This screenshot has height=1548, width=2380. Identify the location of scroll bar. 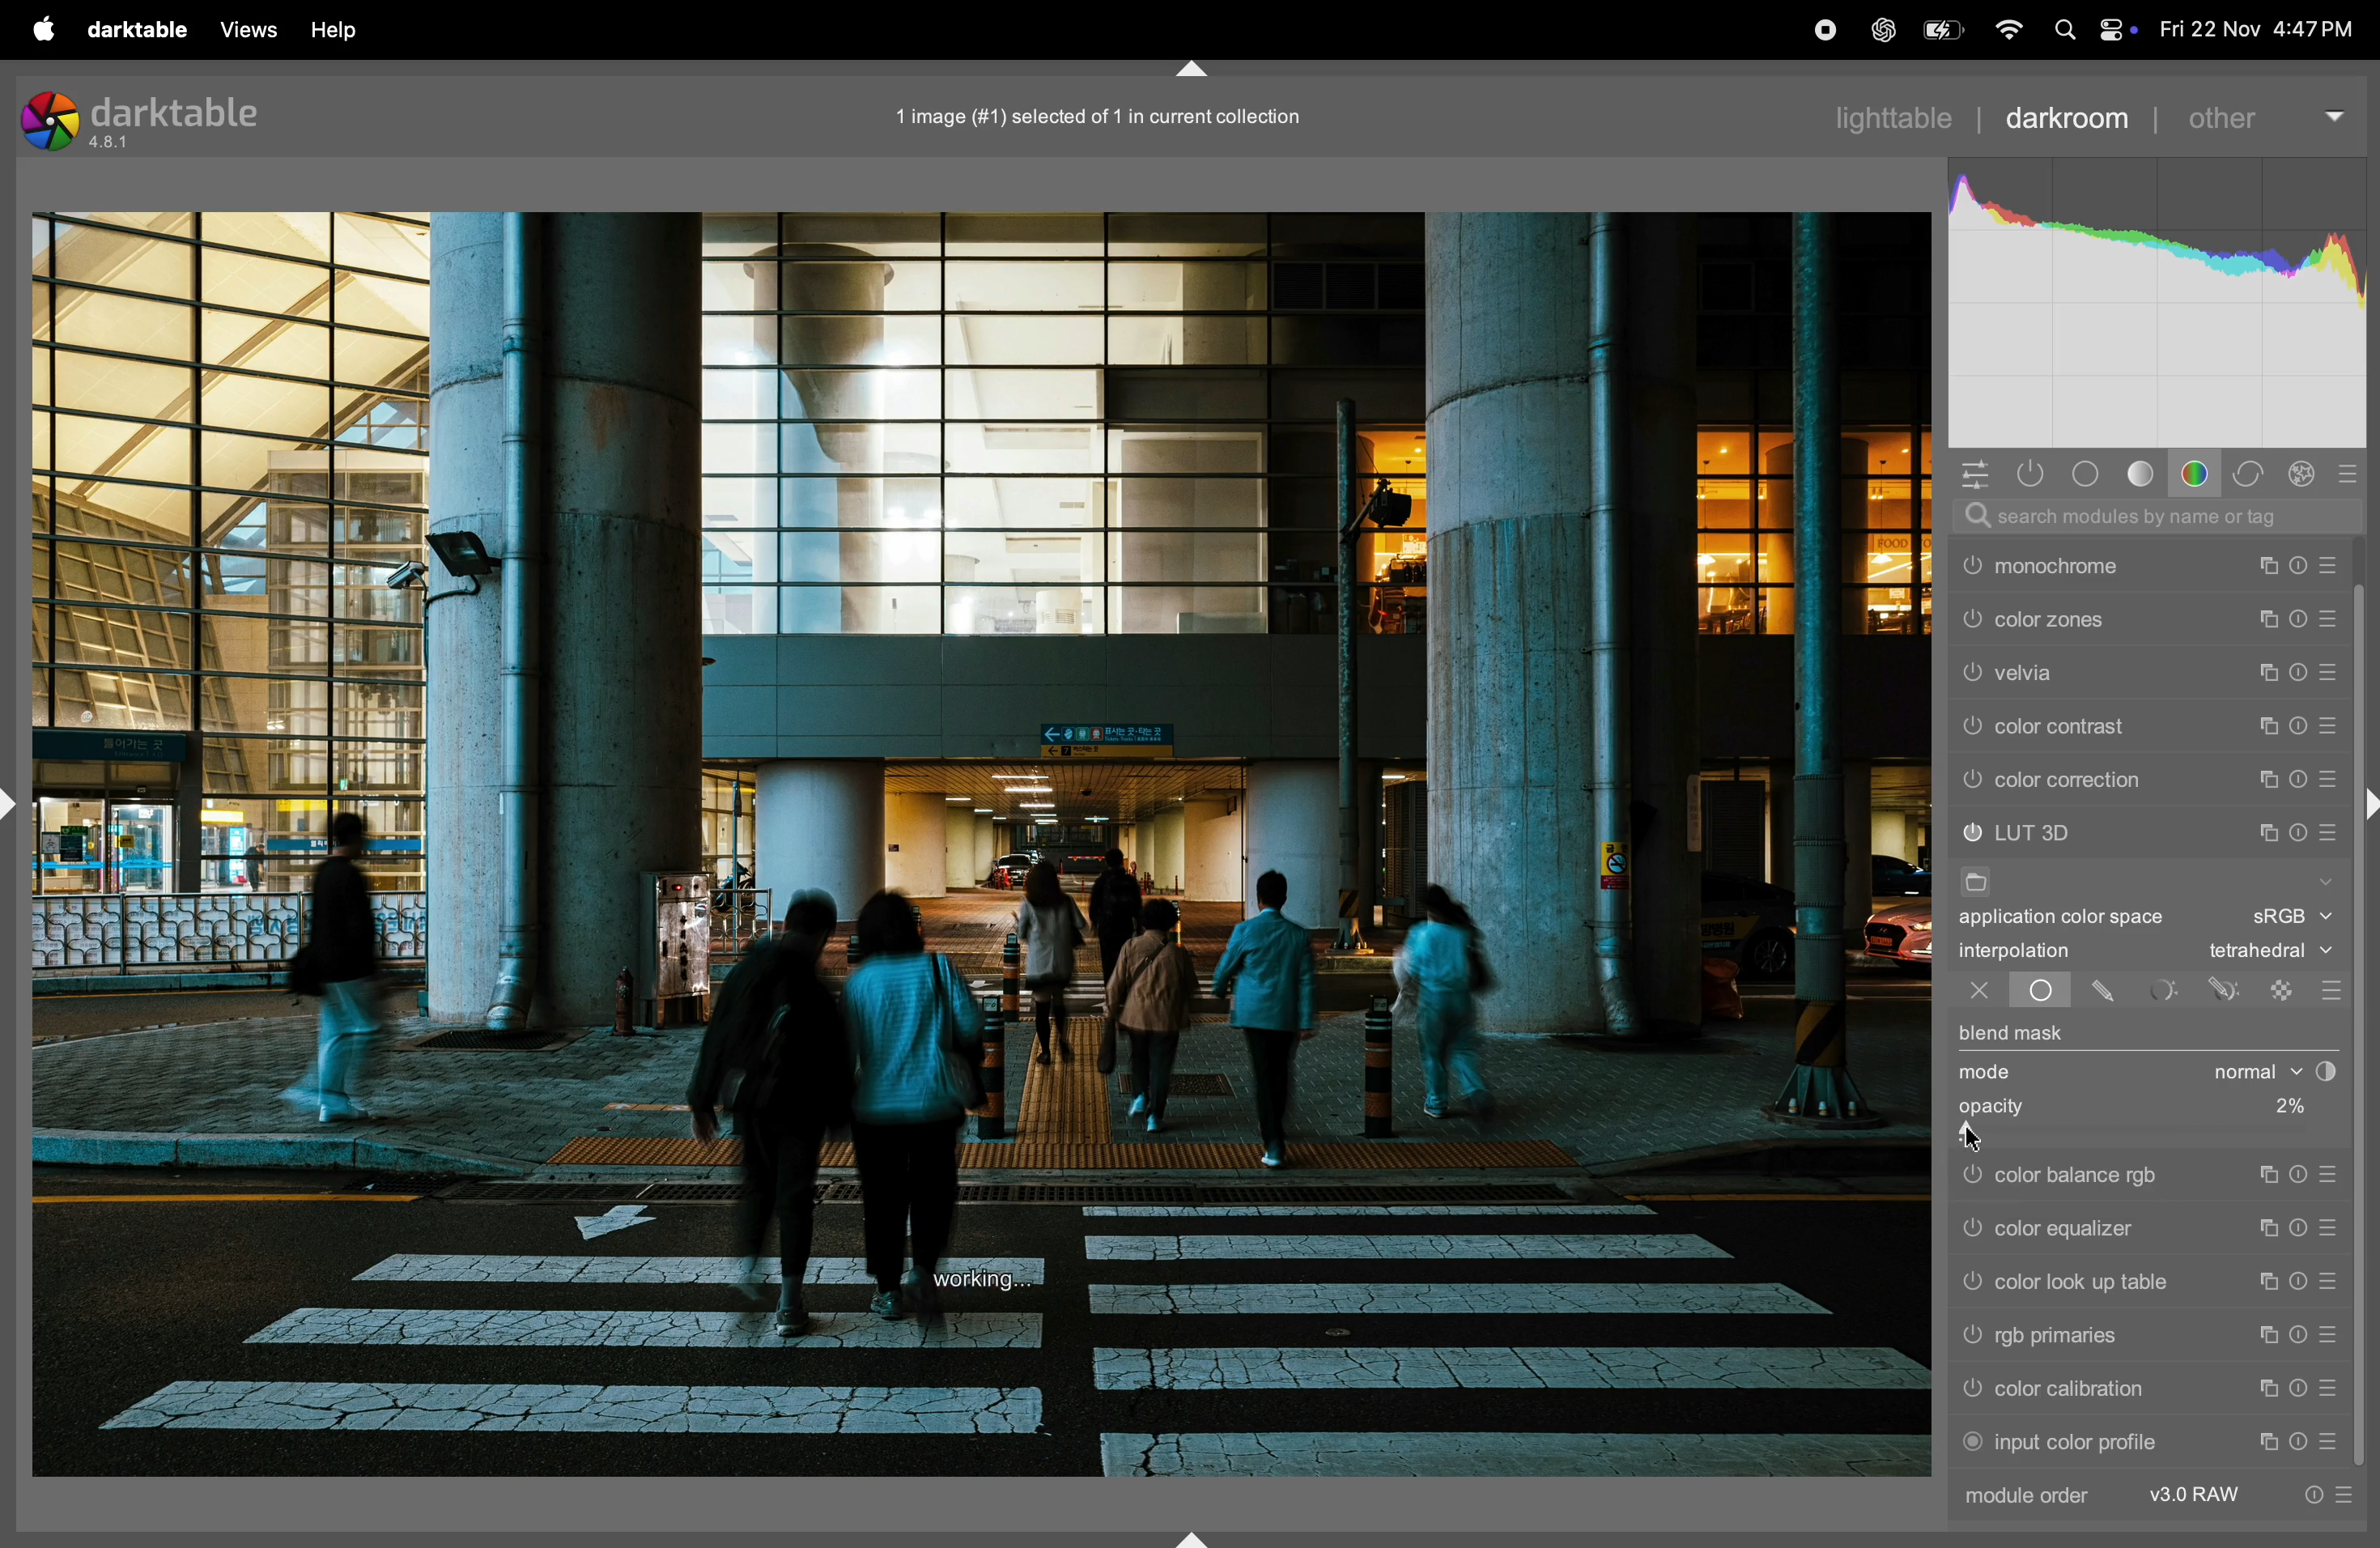
(2365, 1153).